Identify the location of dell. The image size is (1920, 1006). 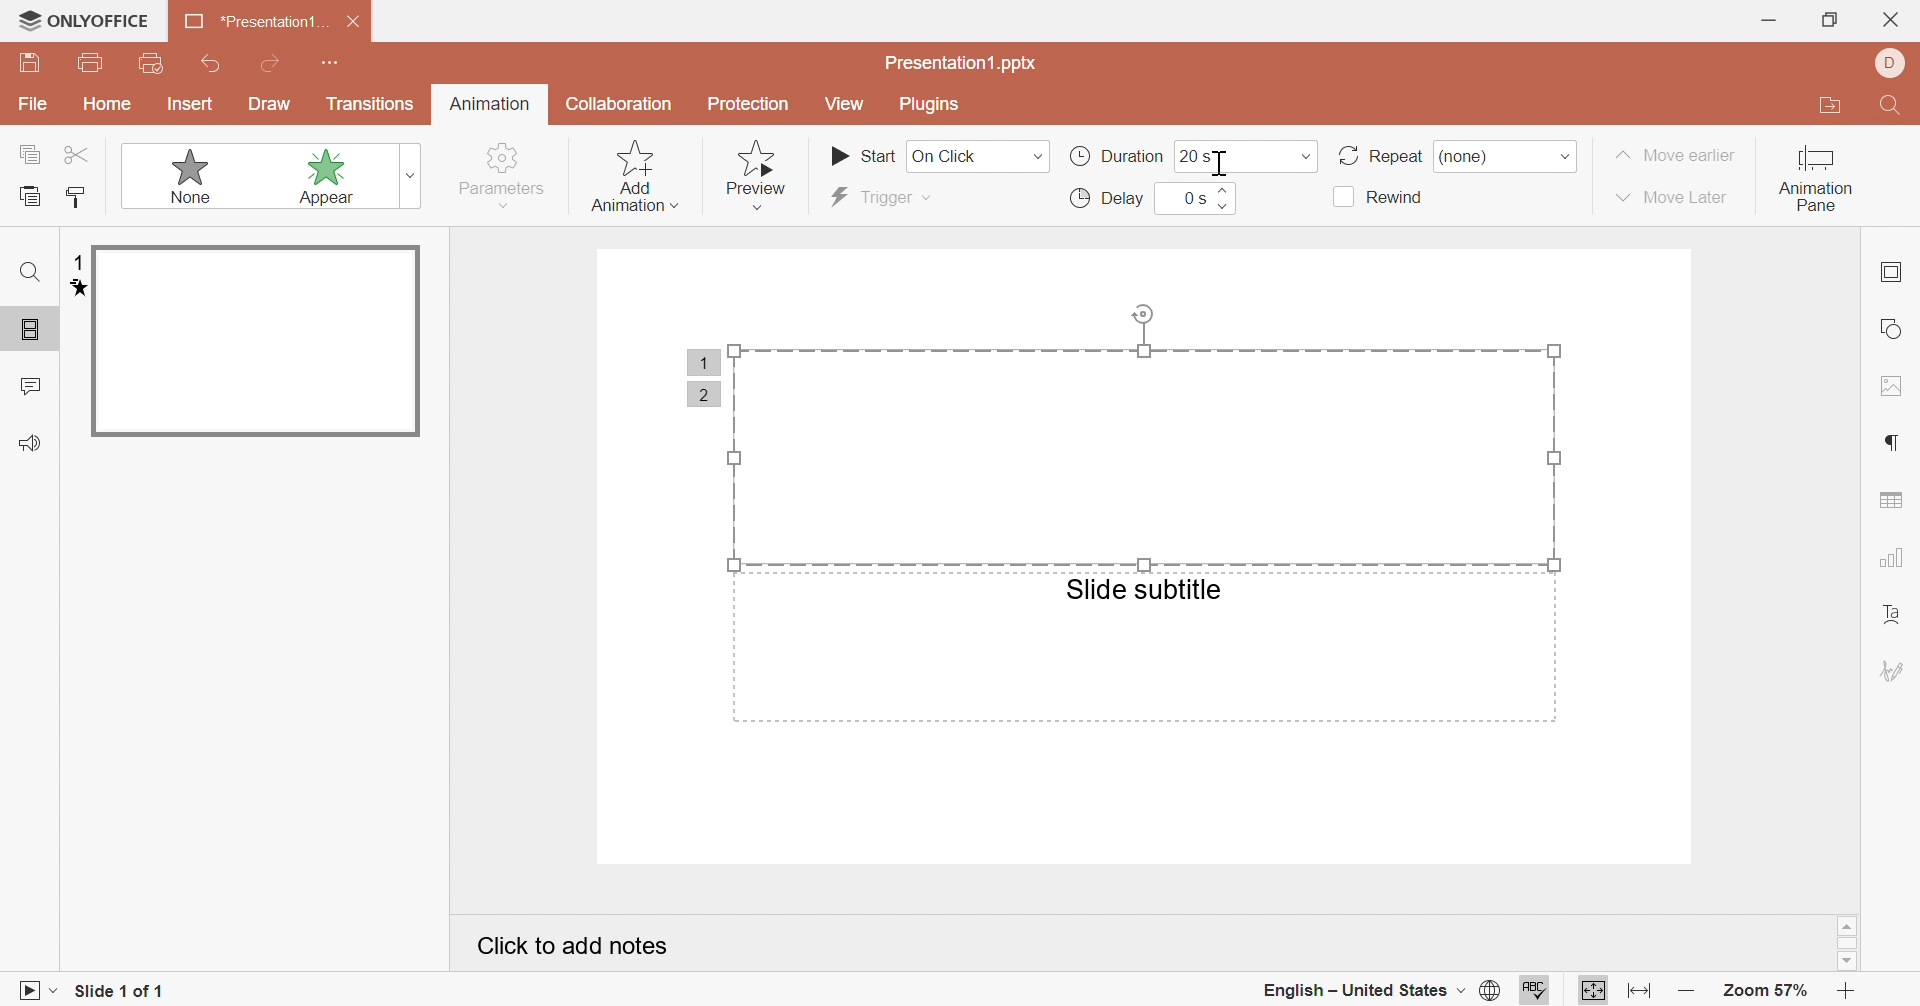
(1892, 62).